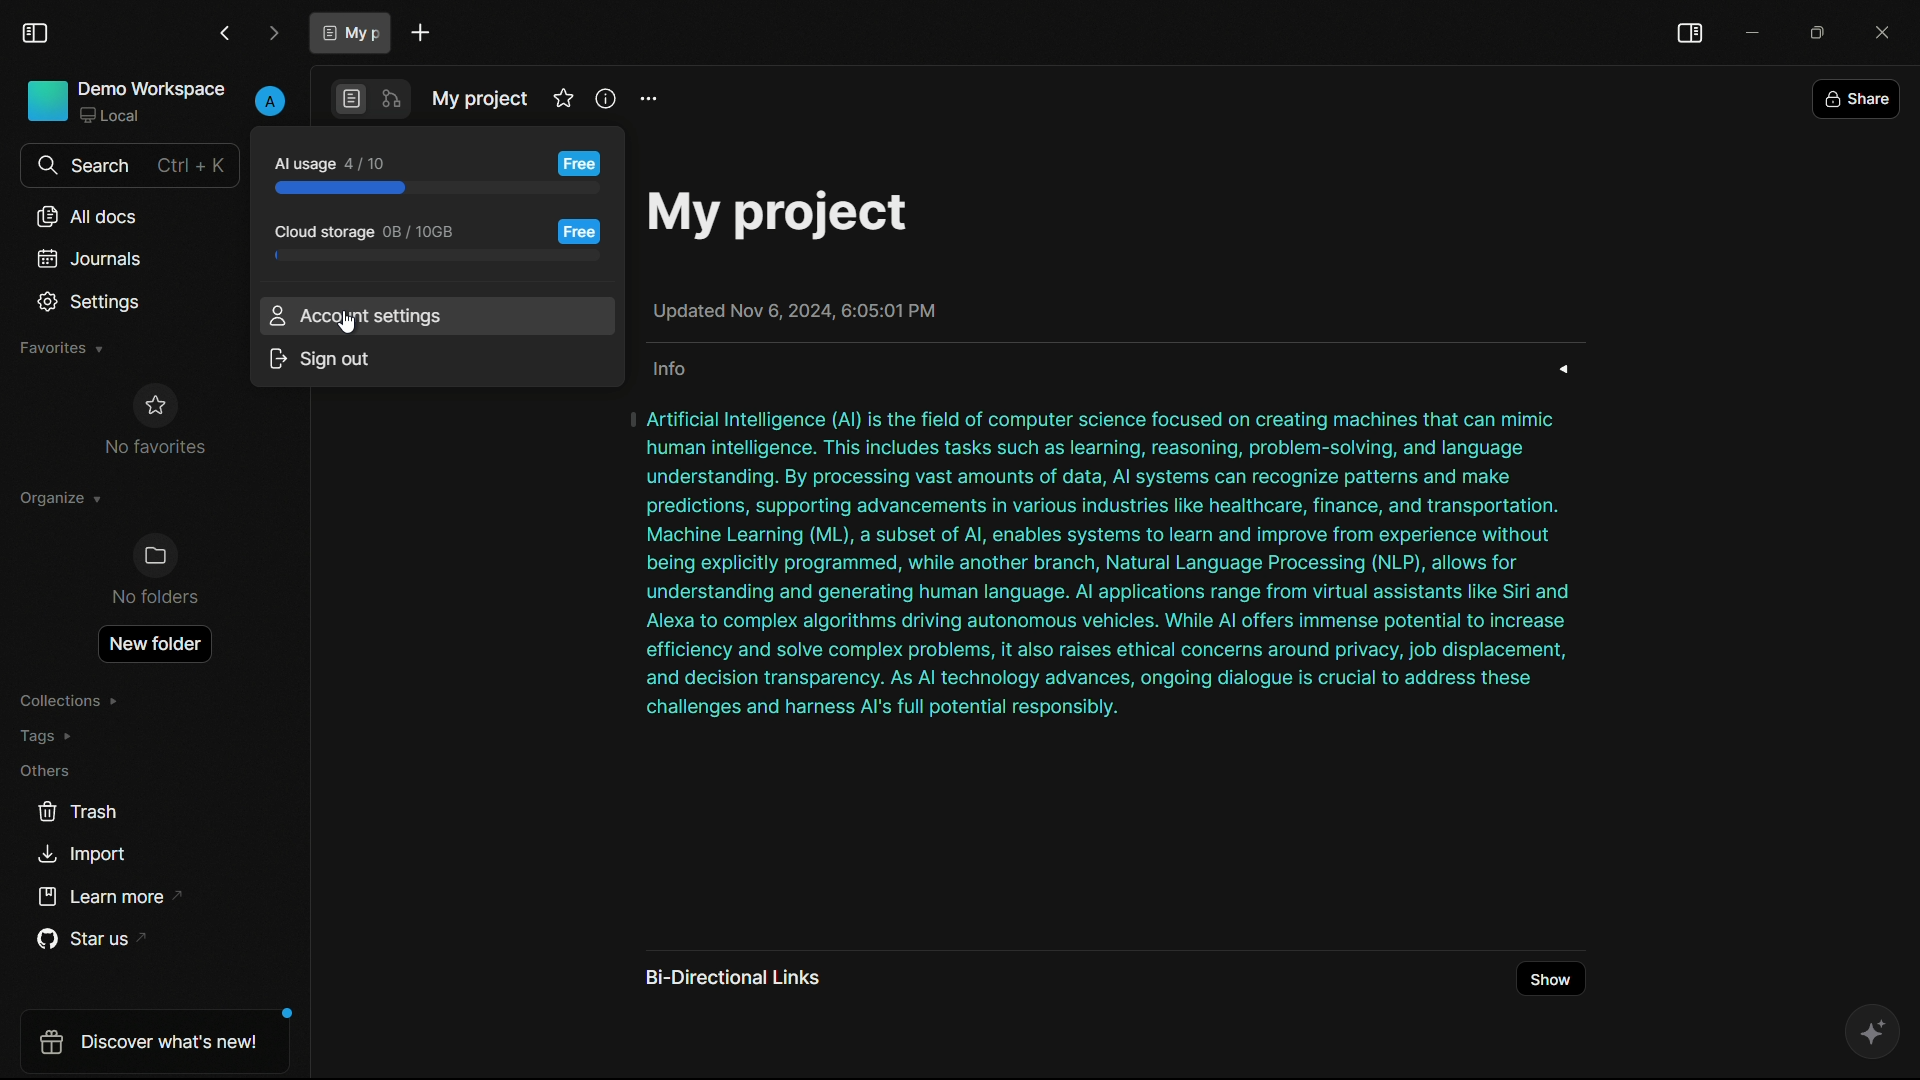 The width and height of the screenshot is (1920, 1080). What do you see at coordinates (127, 166) in the screenshot?
I see `search bar` at bounding box center [127, 166].